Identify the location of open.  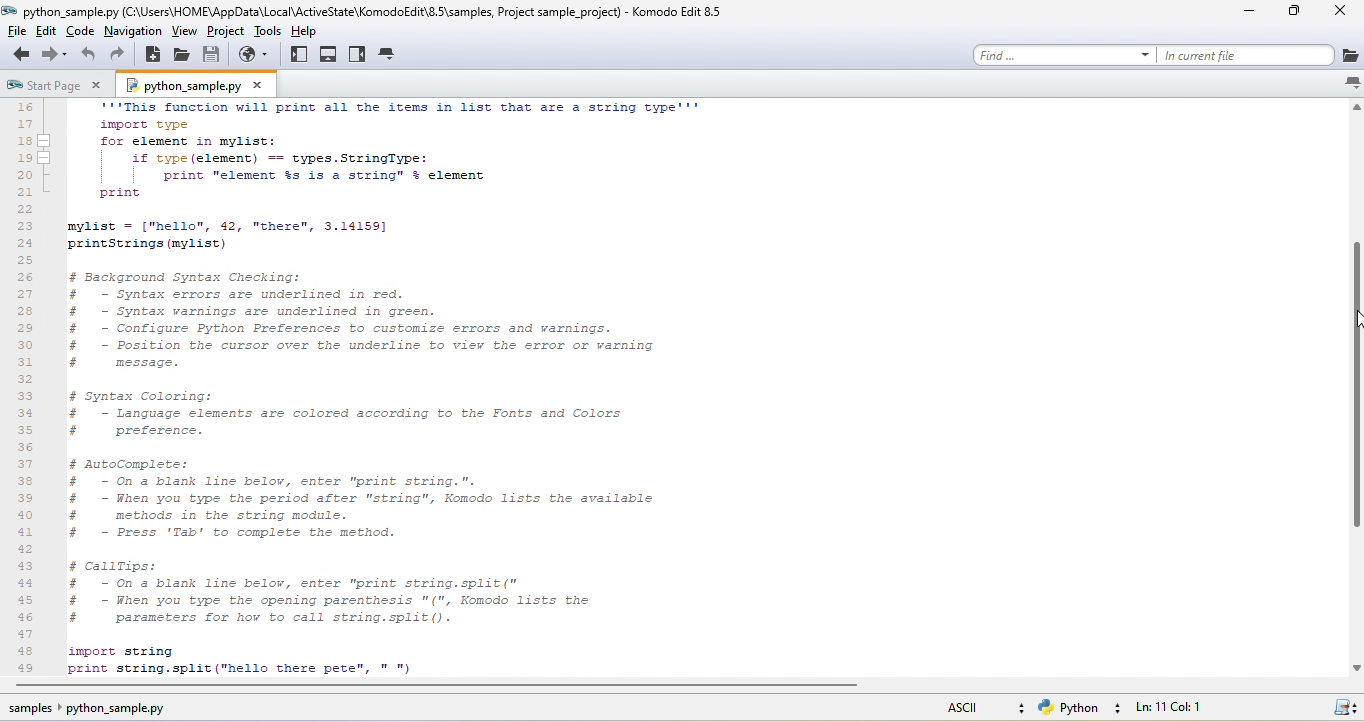
(182, 55).